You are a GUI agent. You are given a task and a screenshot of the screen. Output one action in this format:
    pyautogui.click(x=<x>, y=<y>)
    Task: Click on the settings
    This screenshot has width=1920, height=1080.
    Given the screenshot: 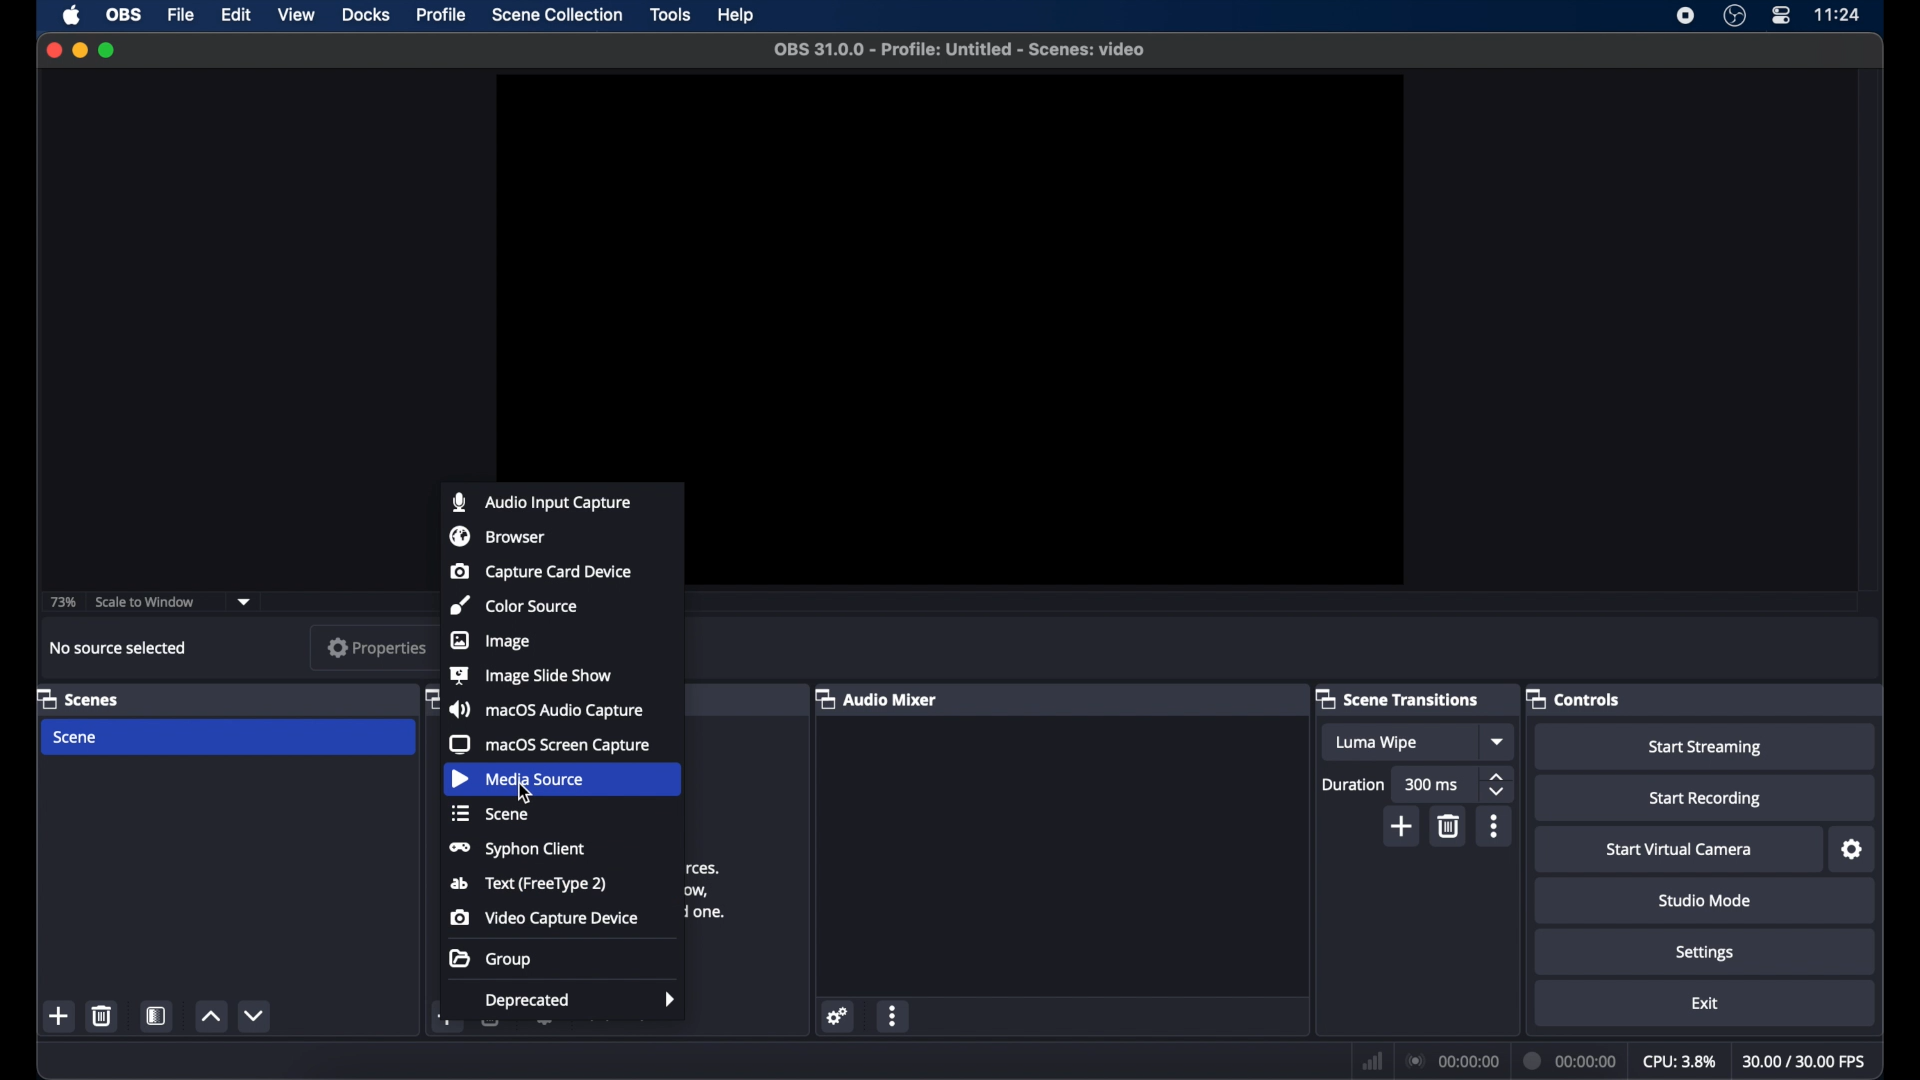 What is the action you would take?
    pyautogui.click(x=1853, y=850)
    